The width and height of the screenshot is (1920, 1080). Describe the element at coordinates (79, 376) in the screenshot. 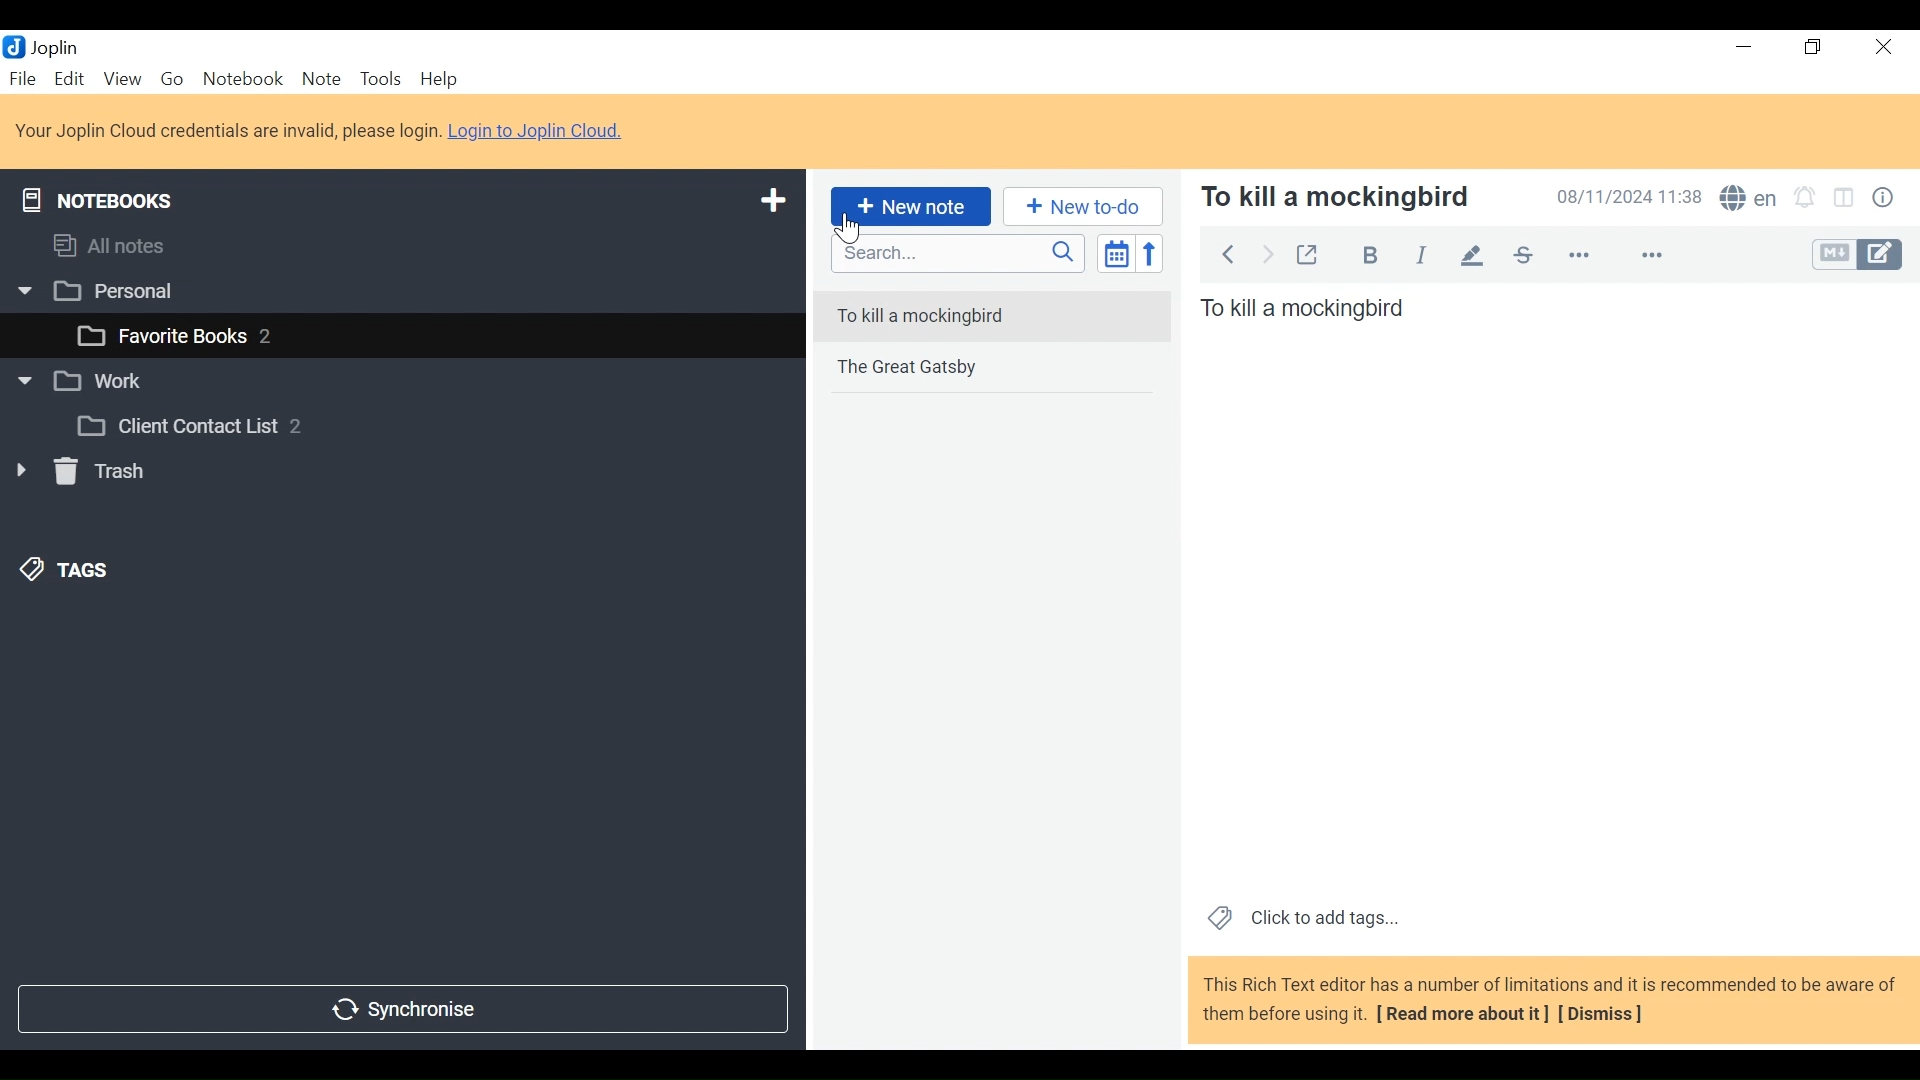

I see ` Work` at that location.